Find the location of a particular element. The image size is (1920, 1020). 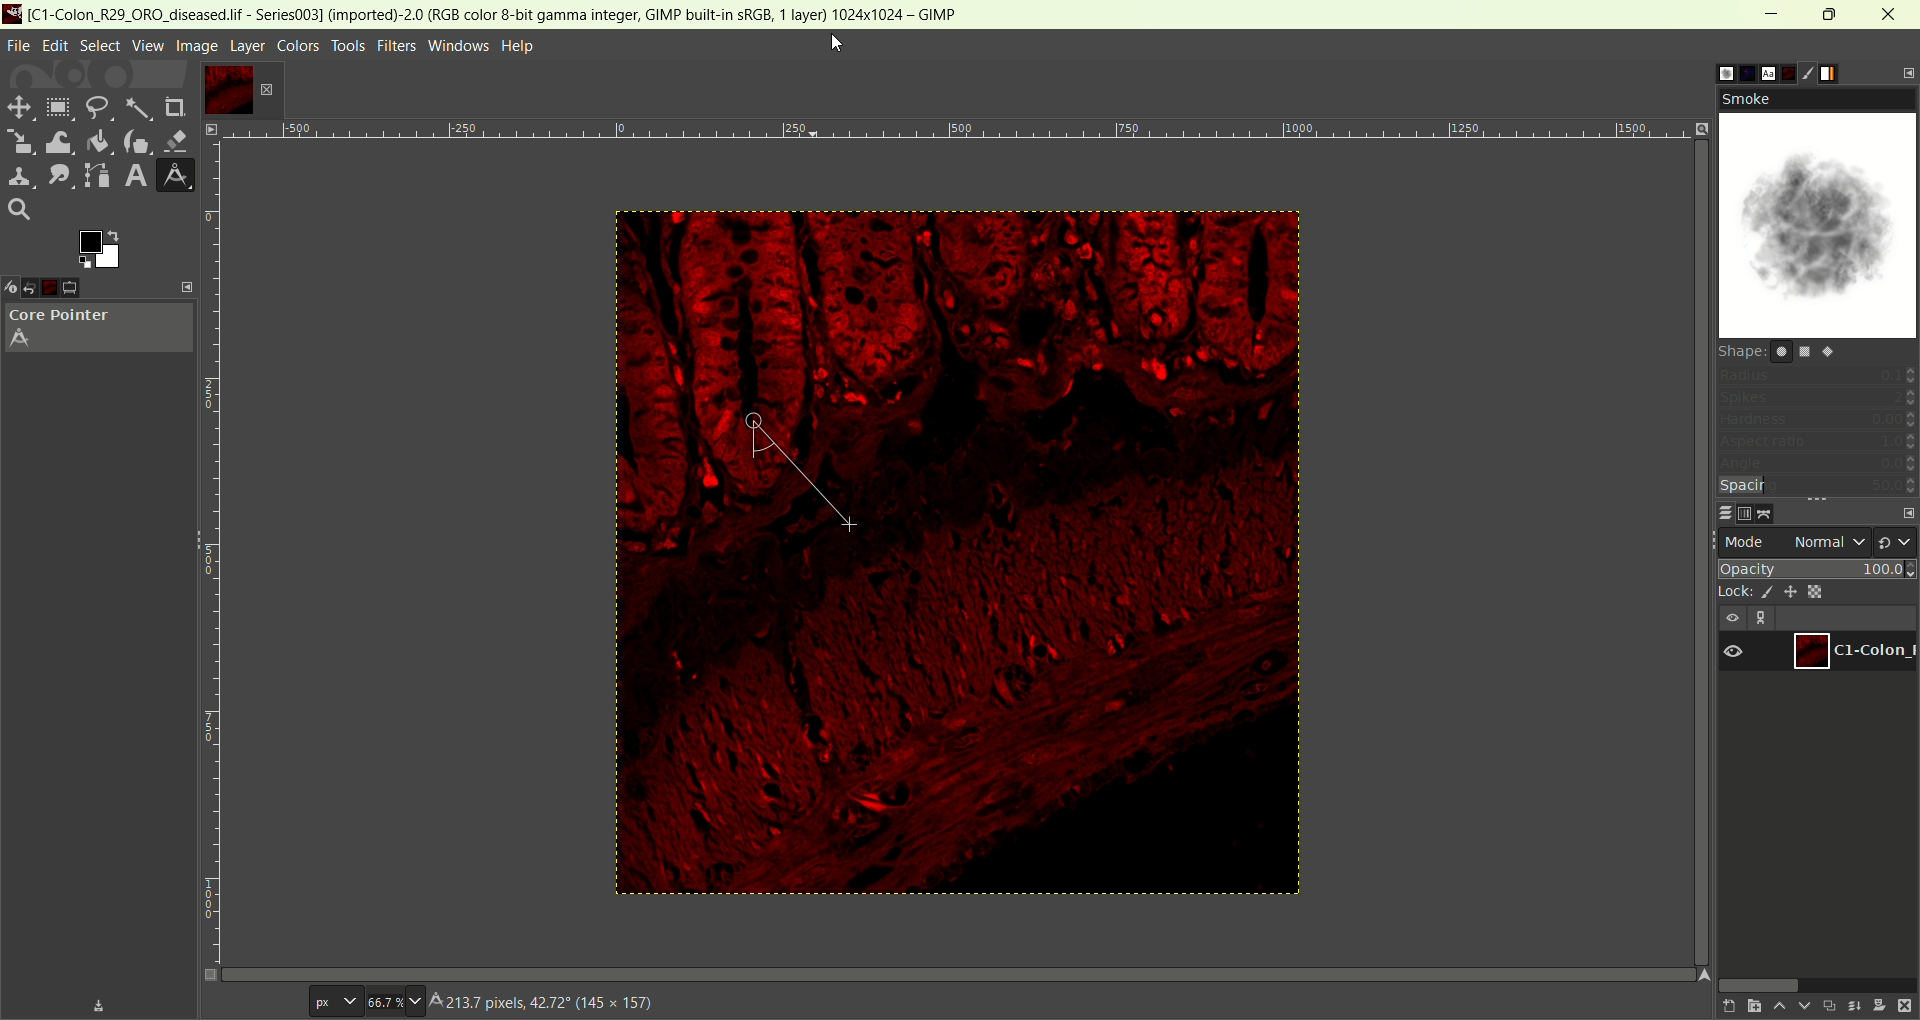

pixe; is located at coordinates (331, 1003).